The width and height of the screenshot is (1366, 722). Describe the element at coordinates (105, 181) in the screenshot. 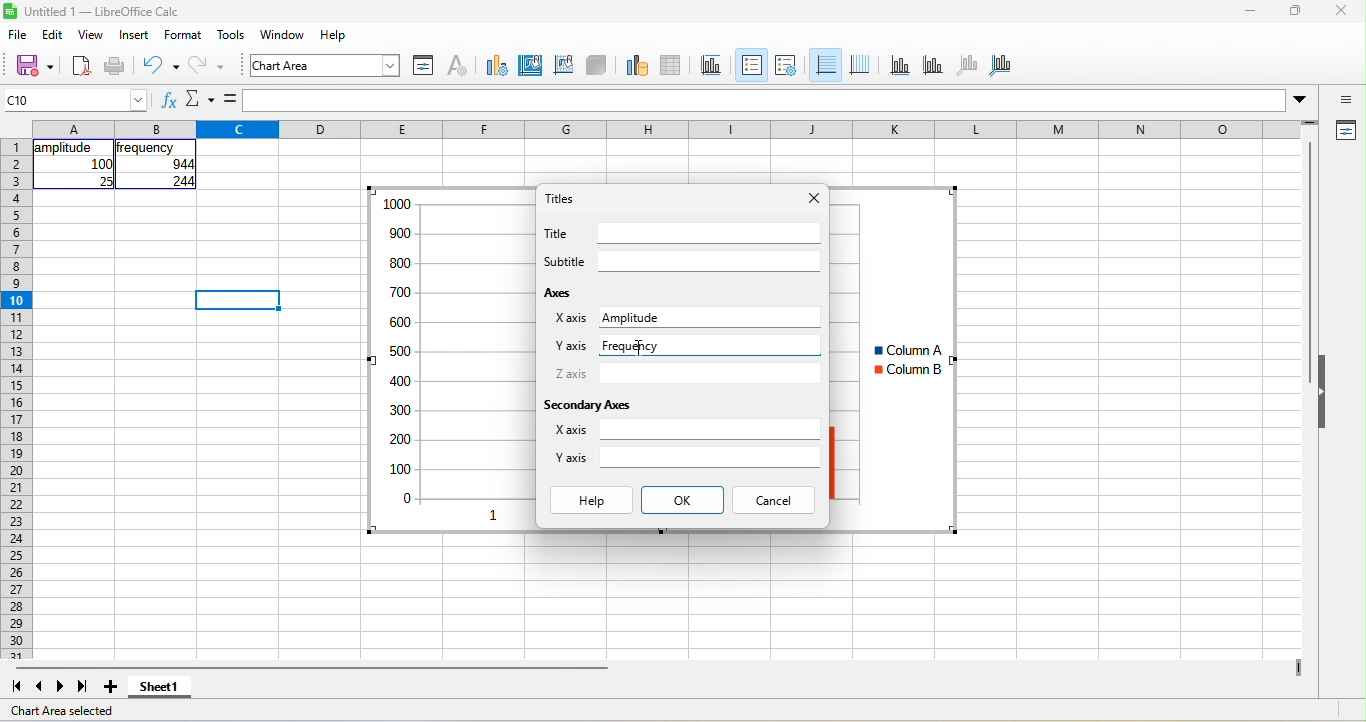

I see `25` at that location.